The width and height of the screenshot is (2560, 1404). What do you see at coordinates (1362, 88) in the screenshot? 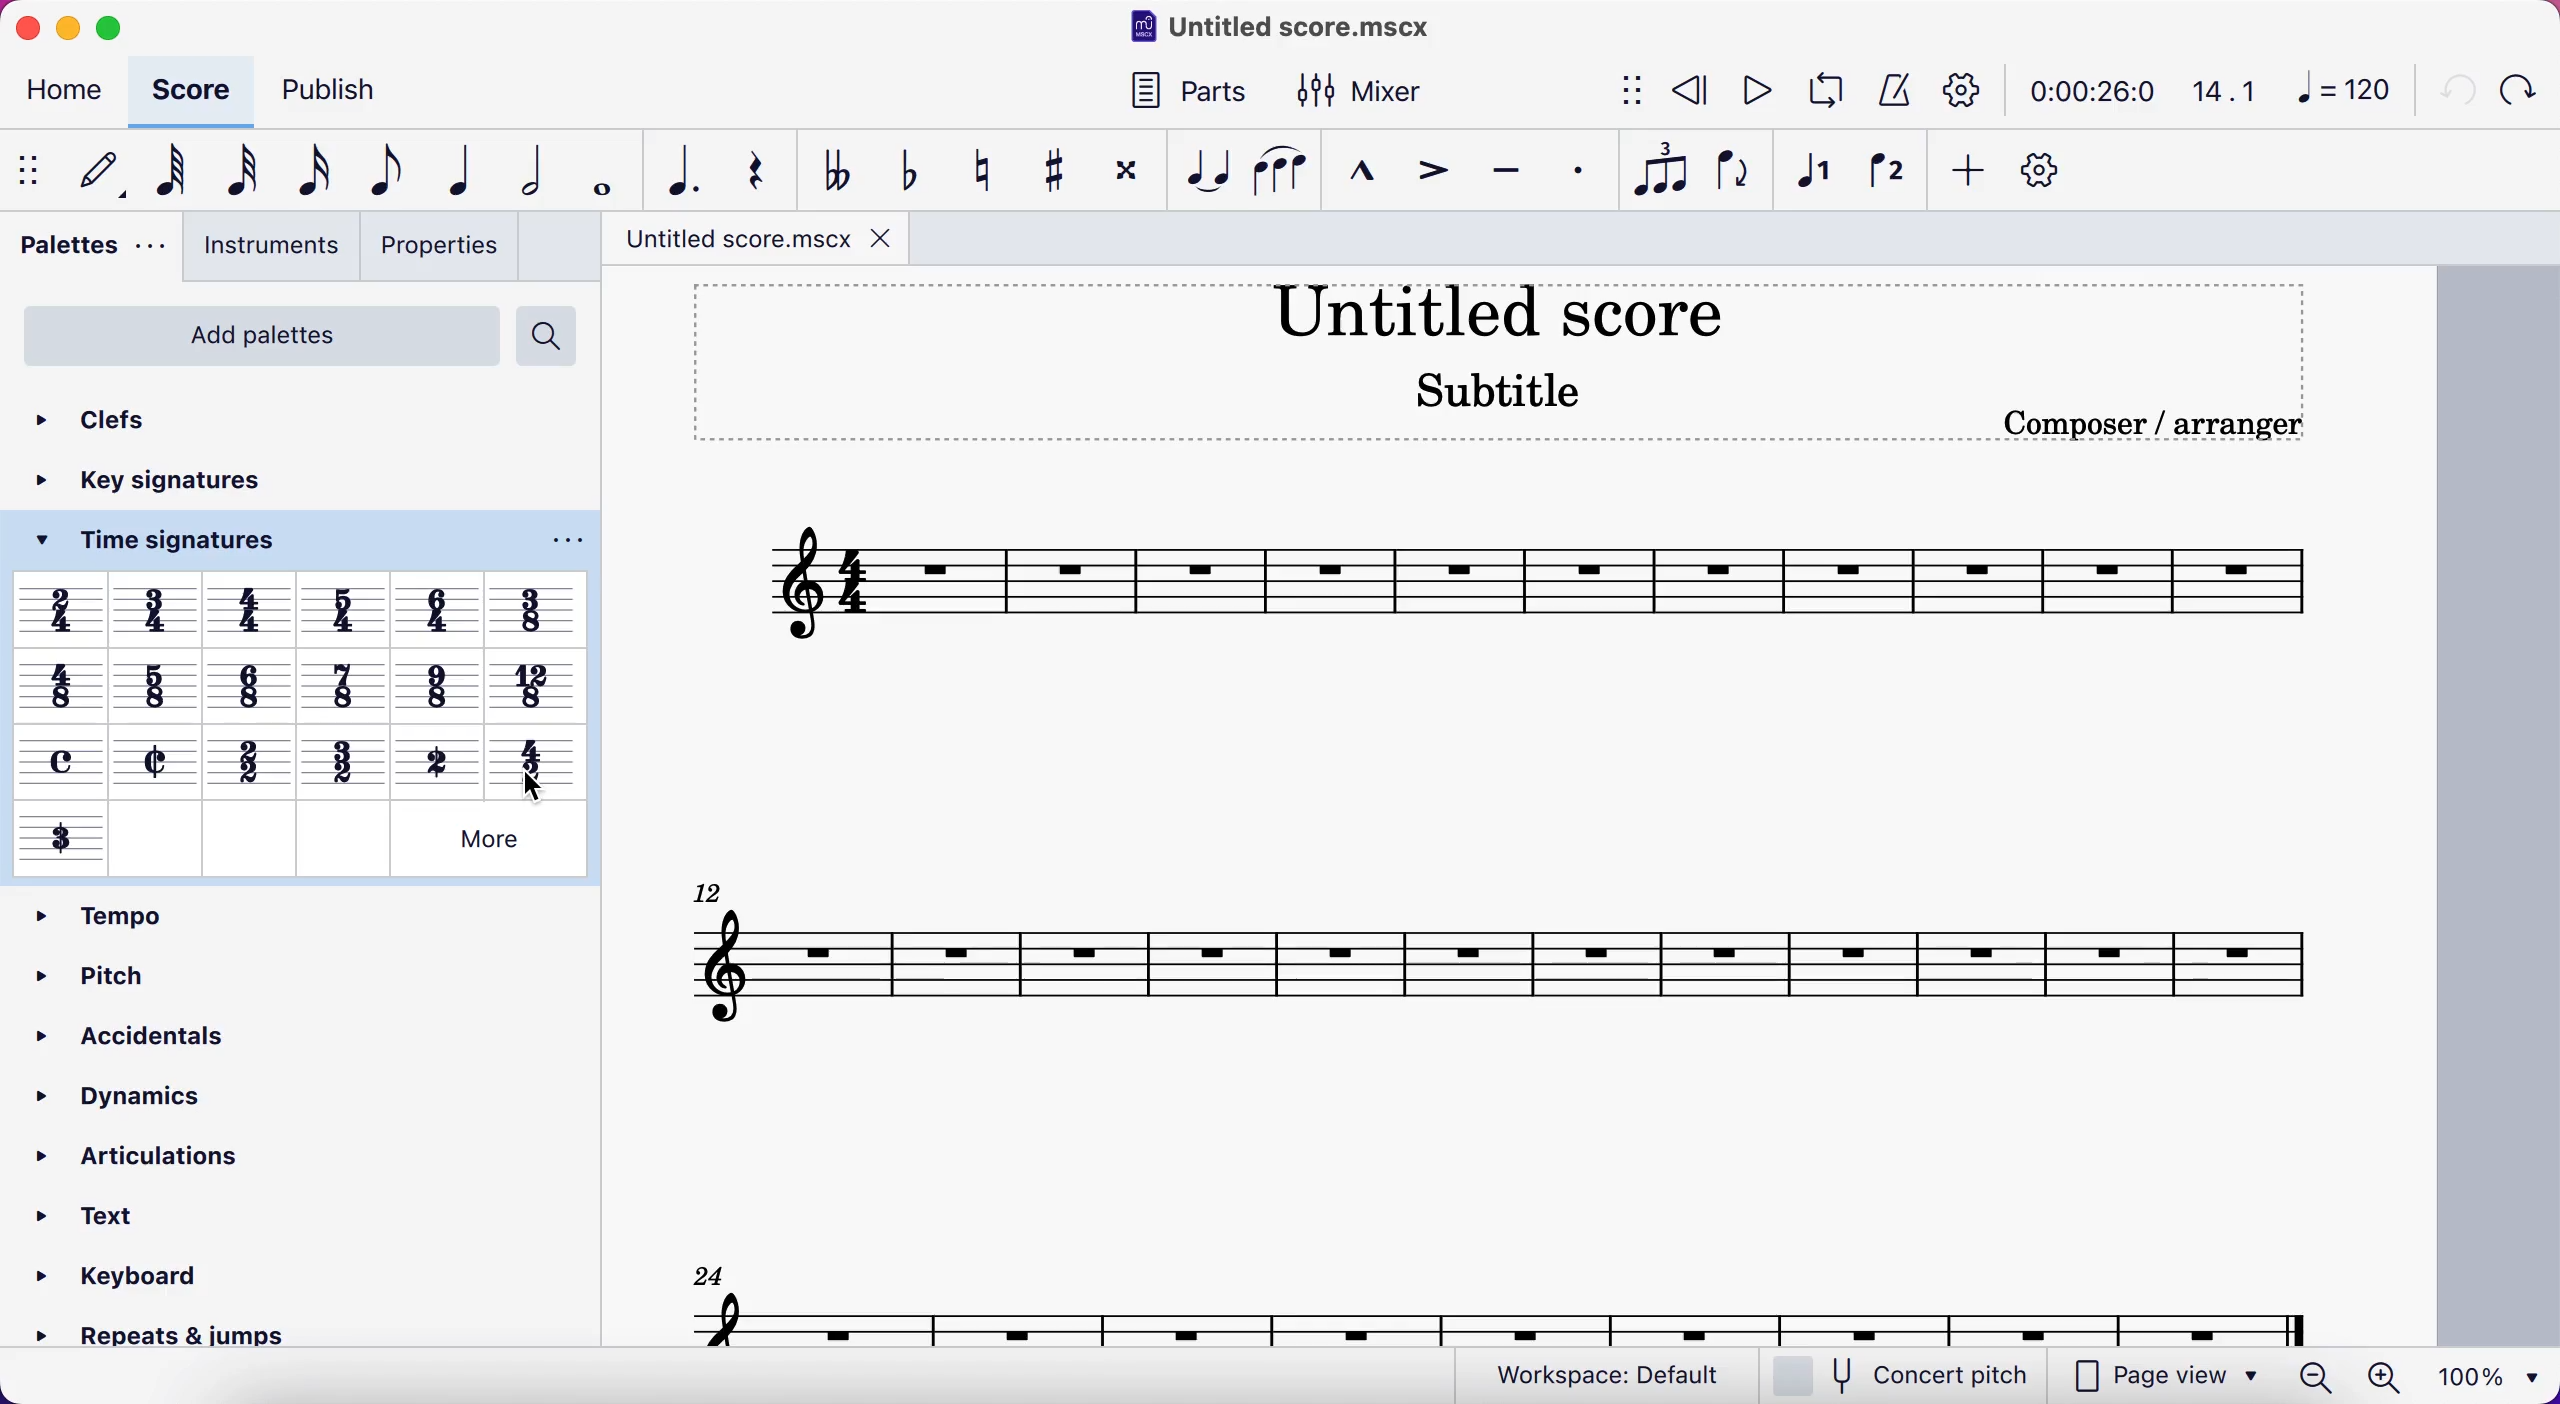
I see `mixer` at bounding box center [1362, 88].